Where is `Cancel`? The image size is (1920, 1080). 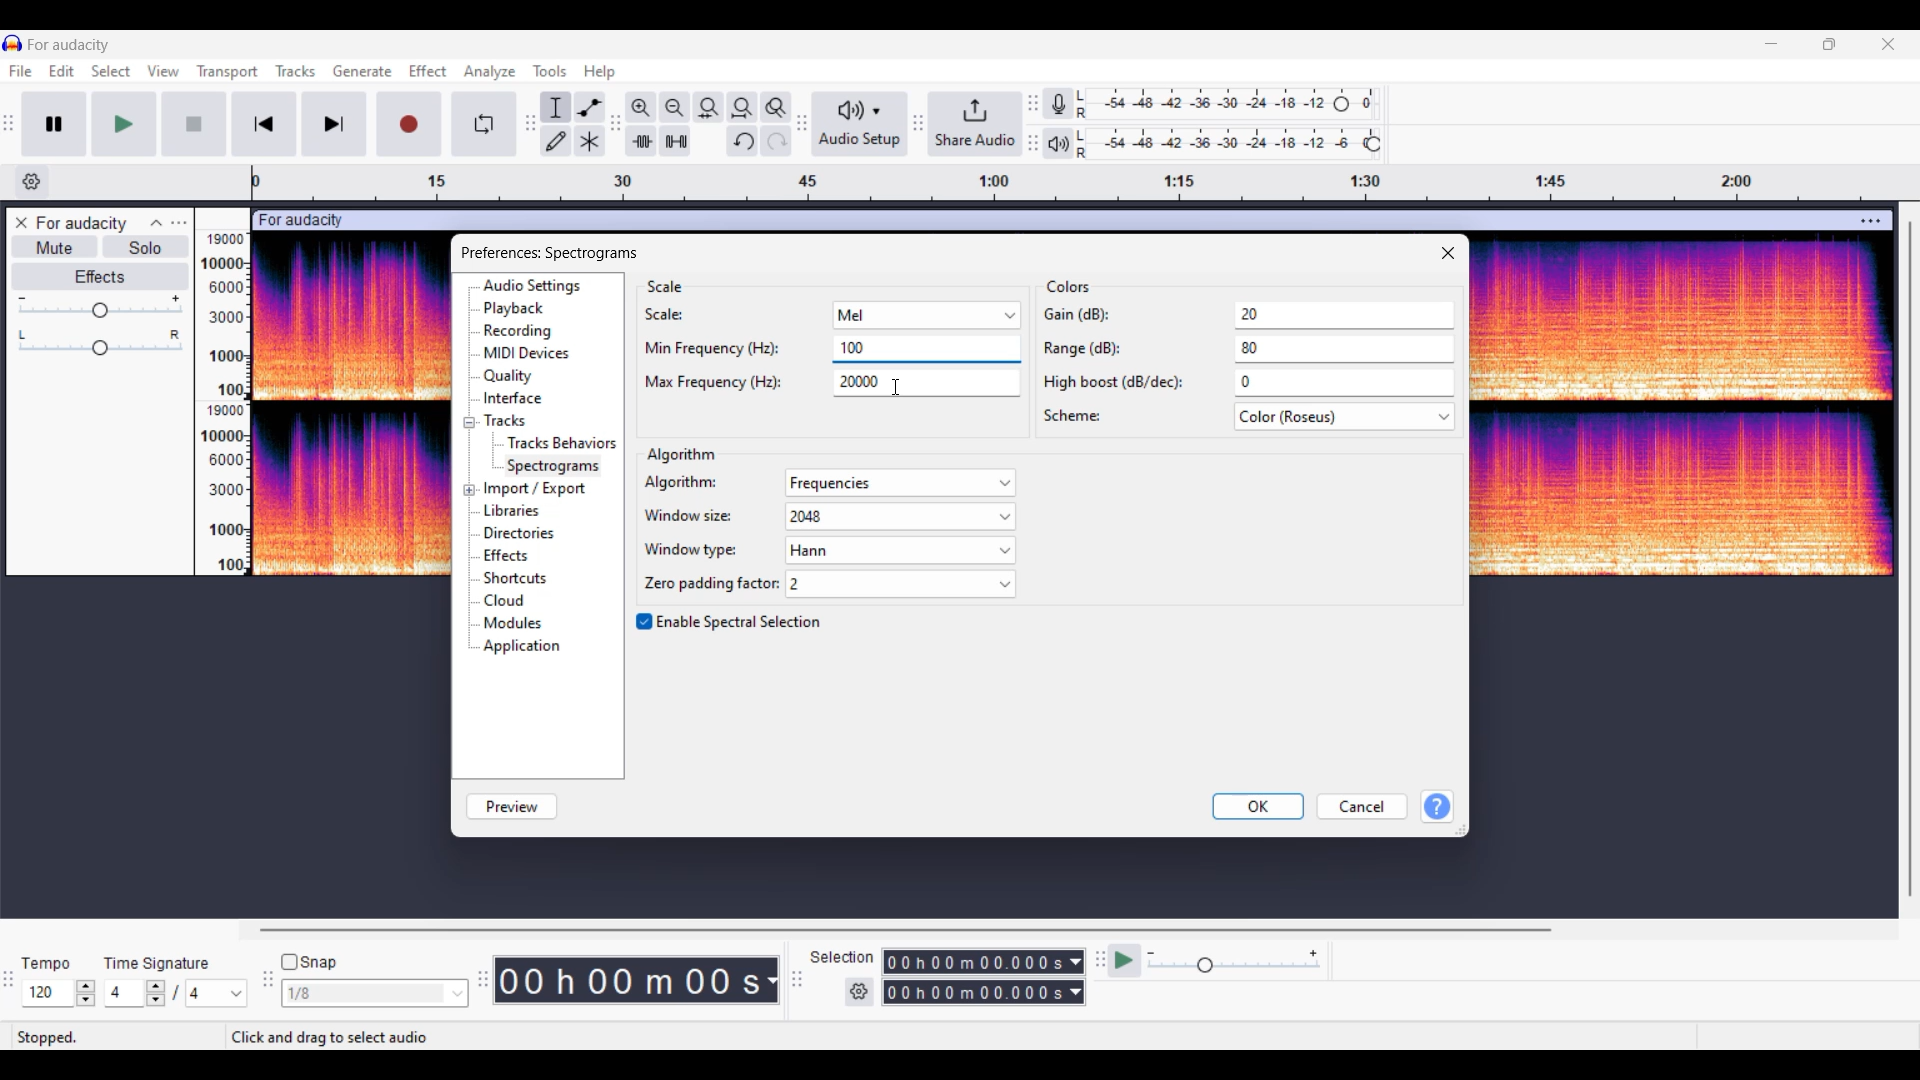 Cancel is located at coordinates (1363, 806).